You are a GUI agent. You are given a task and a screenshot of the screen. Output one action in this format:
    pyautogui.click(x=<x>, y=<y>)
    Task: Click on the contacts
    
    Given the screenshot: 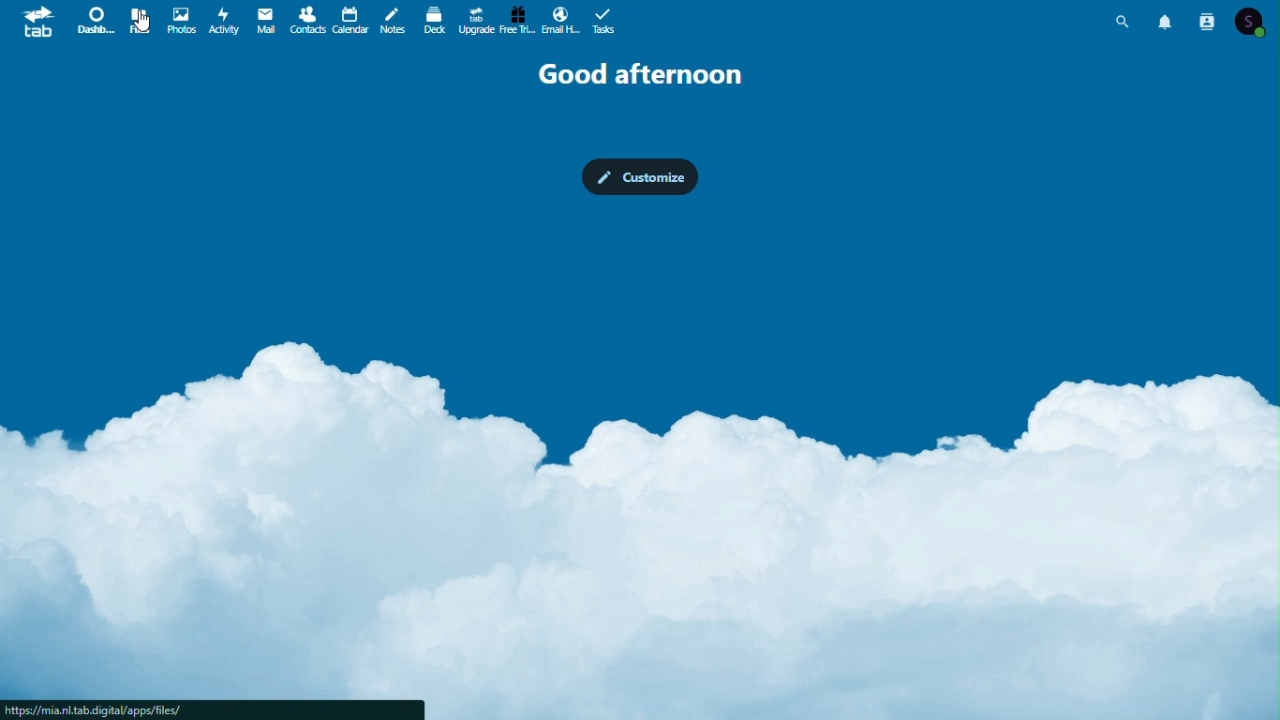 What is the action you would take?
    pyautogui.click(x=1205, y=20)
    